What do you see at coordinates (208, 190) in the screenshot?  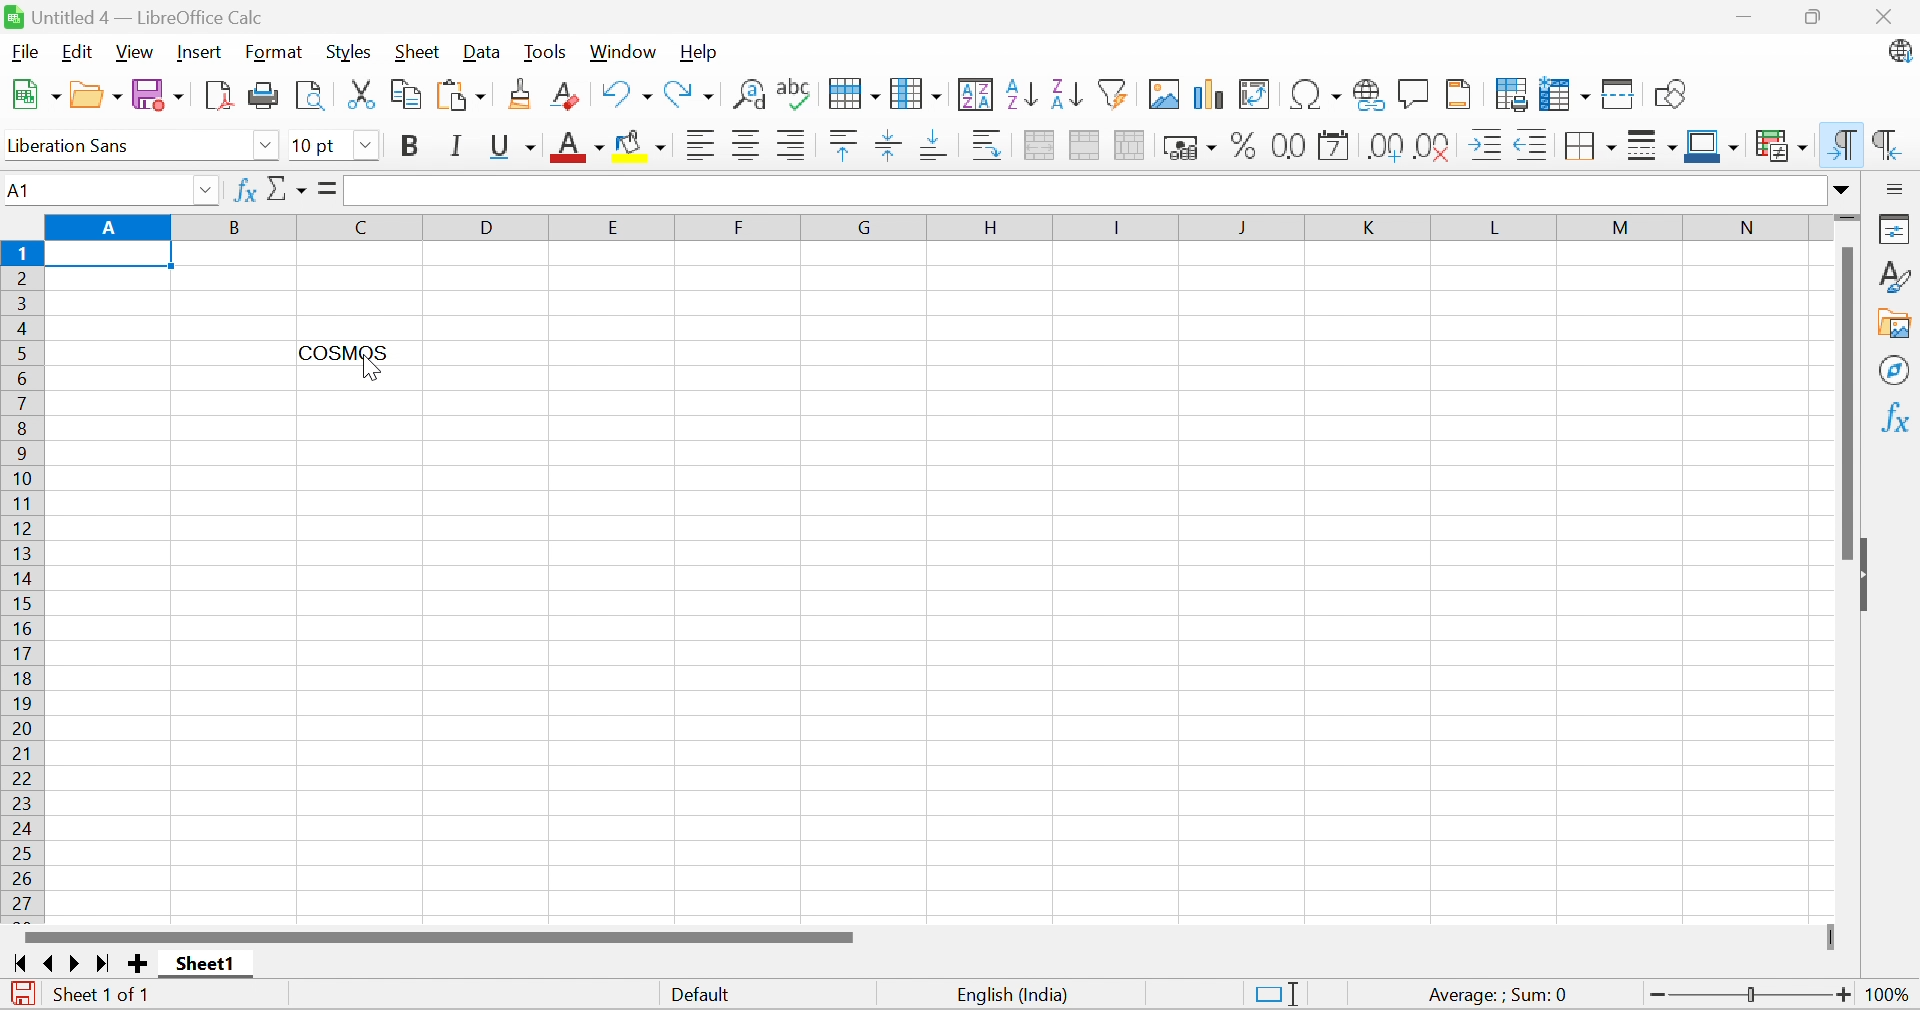 I see `Drop Down` at bounding box center [208, 190].